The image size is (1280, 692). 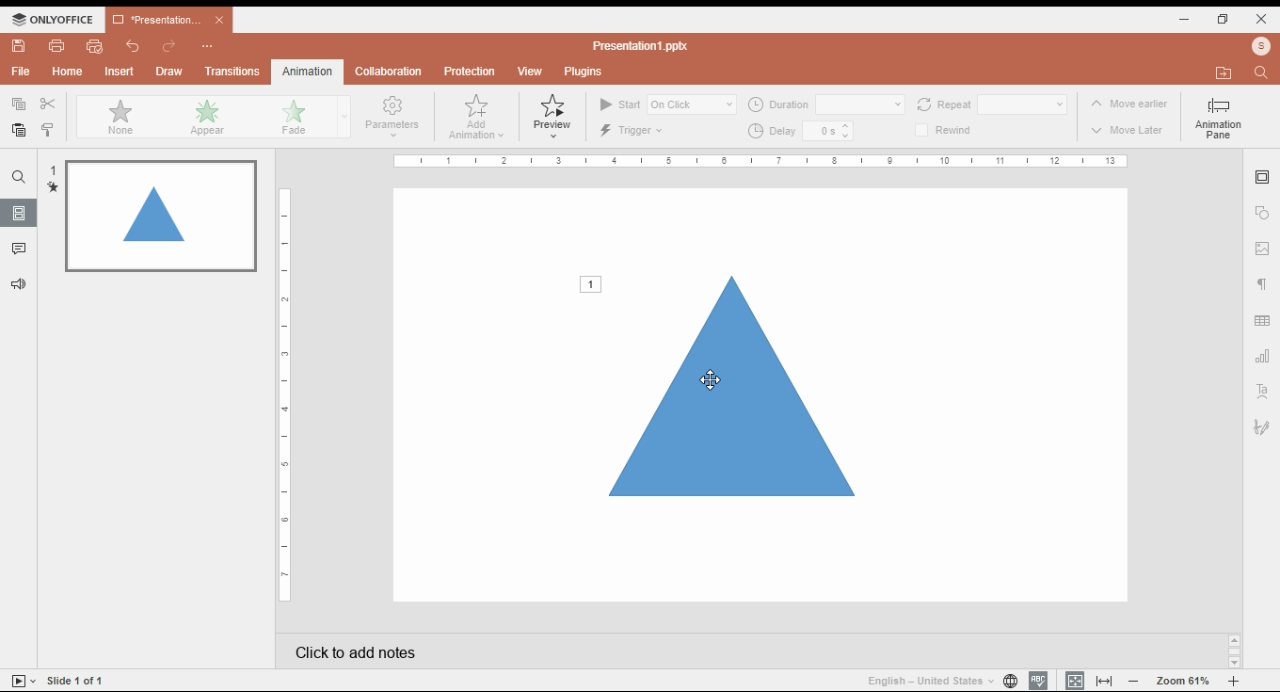 What do you see at coordinates (554, 116) in the screenshot?
I see `preview` at bounding box center [554, 116].